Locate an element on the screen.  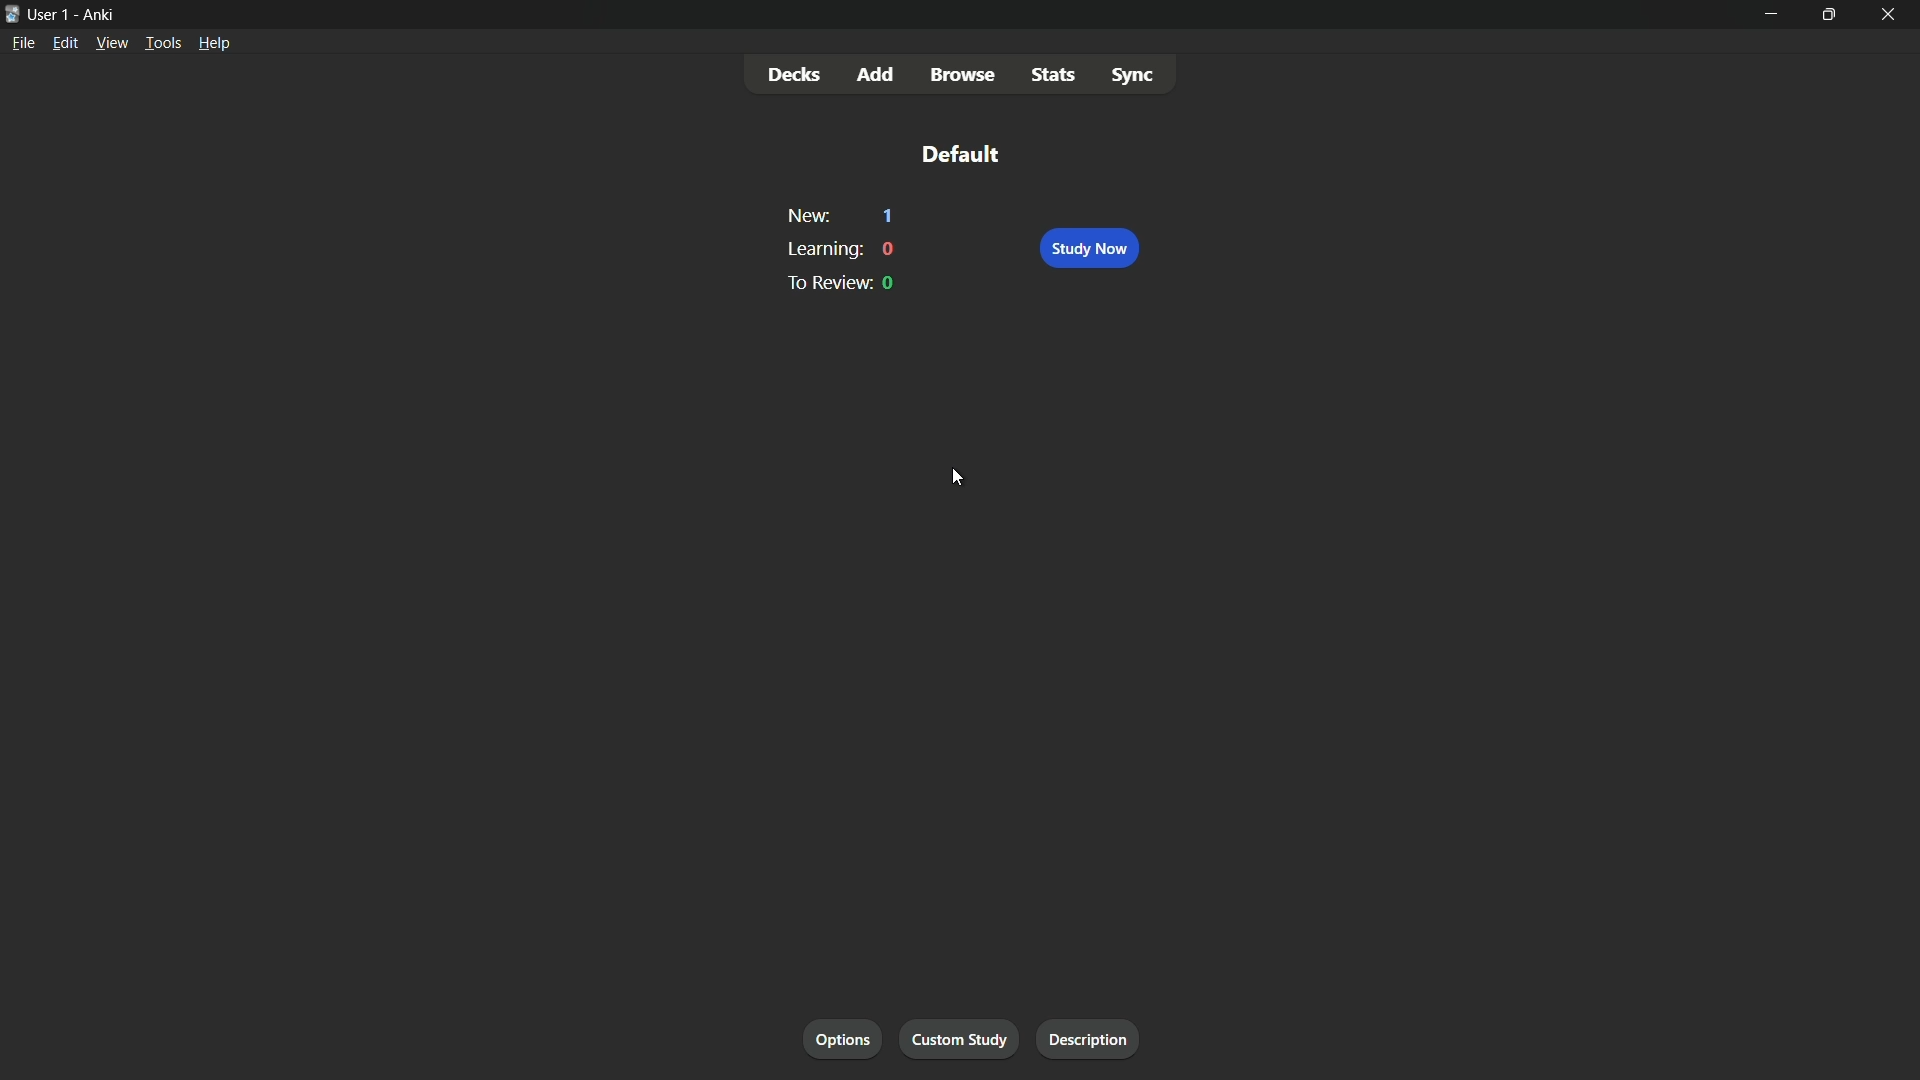
close app is located at coordinates (1891, 15).